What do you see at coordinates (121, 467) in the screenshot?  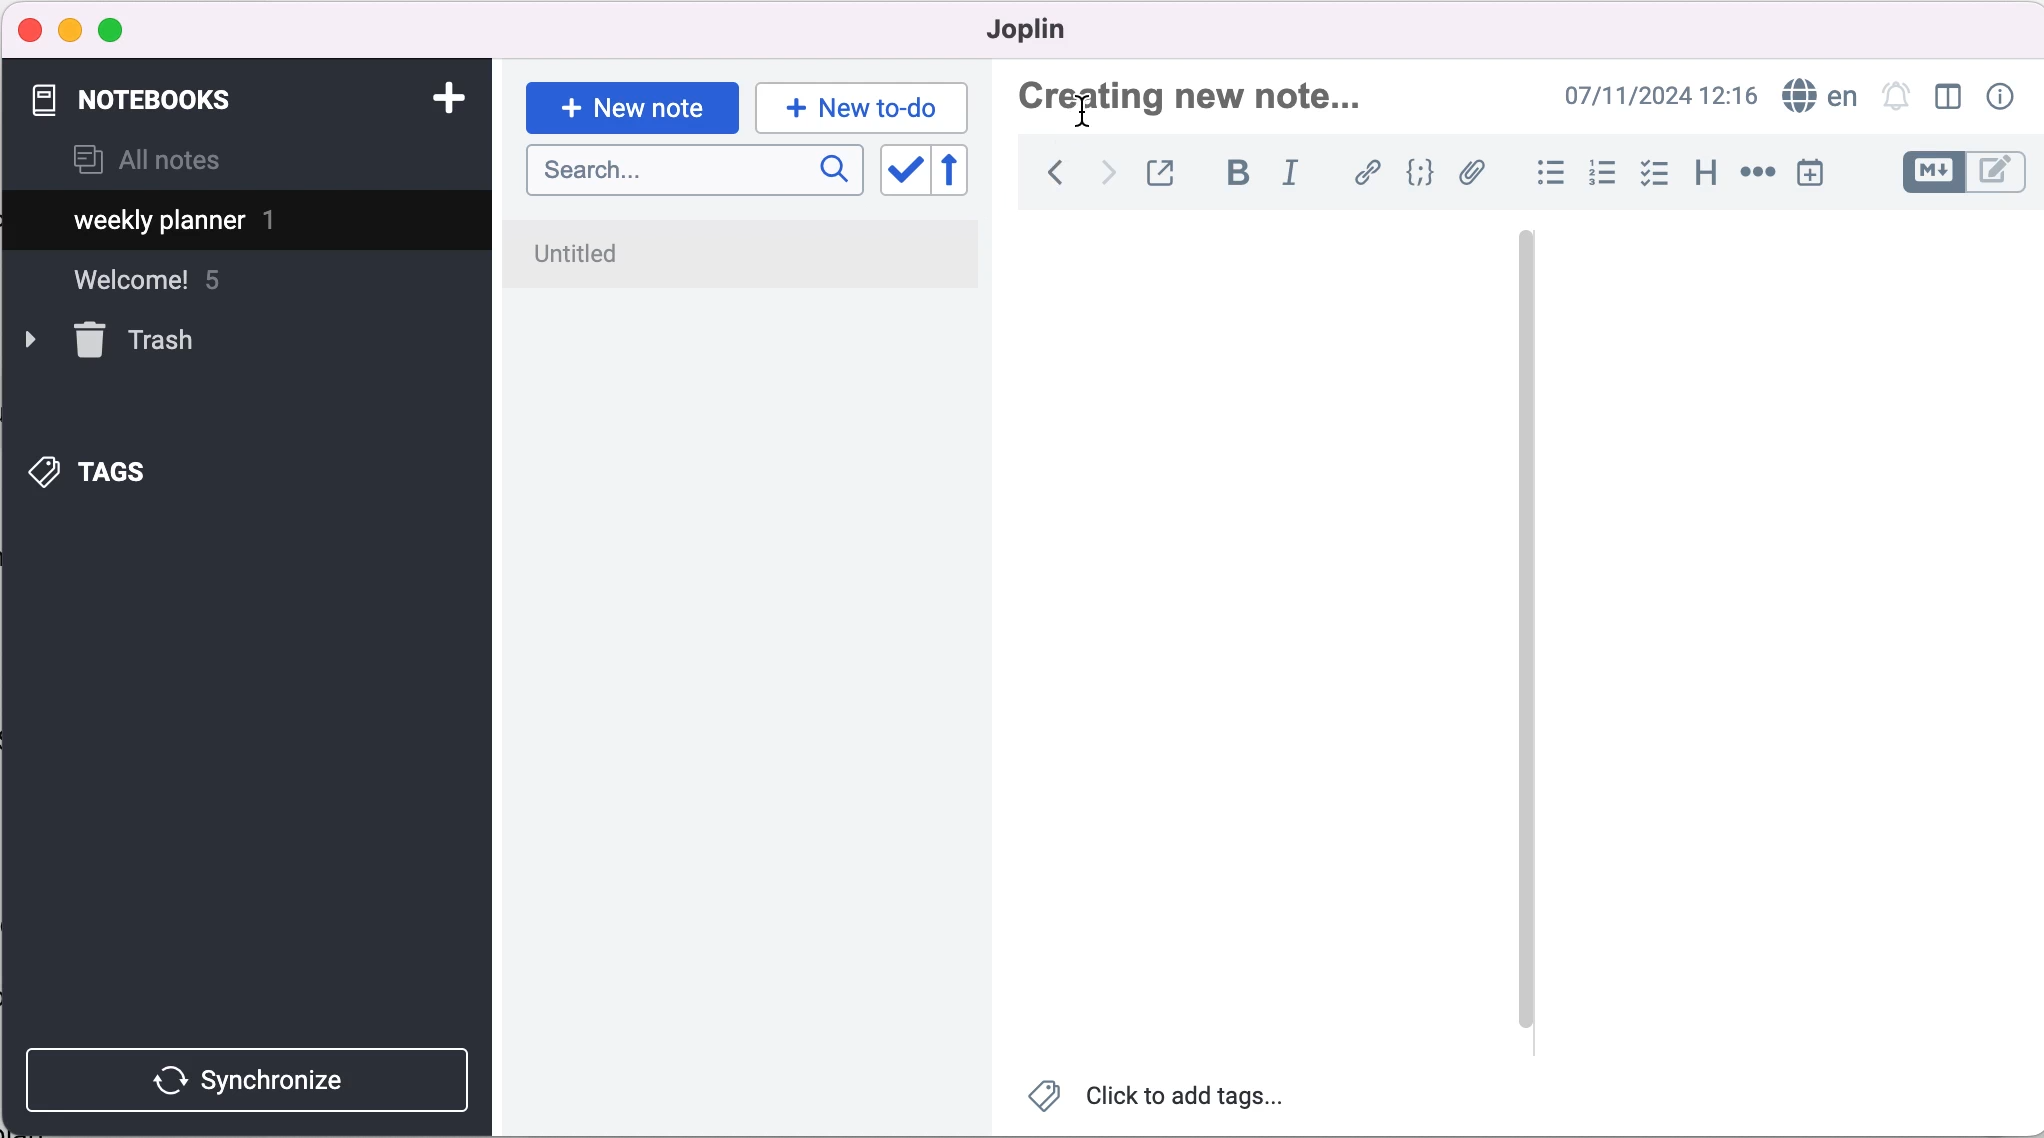 I see `tags` at bounding box center [121, 467].